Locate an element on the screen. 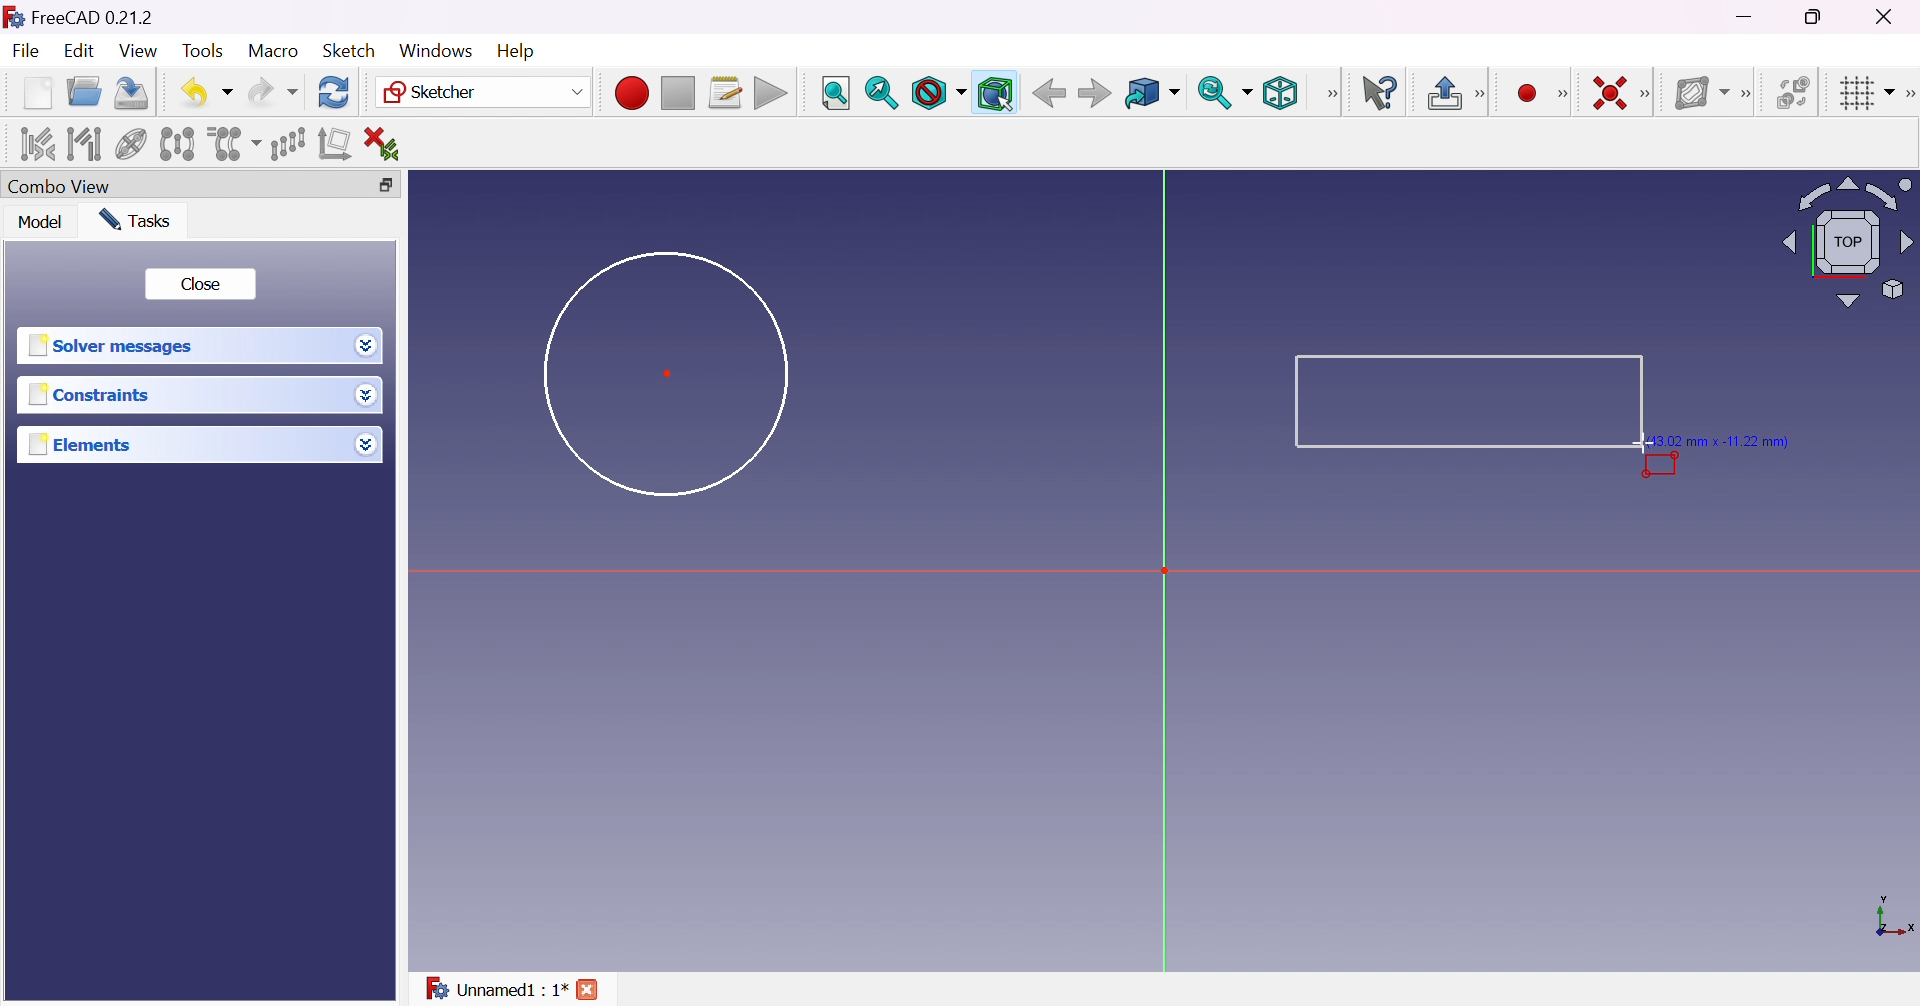 The width and height of the screenshot is (1920, 1006). Symmetry is located at coordinates (178, 143).